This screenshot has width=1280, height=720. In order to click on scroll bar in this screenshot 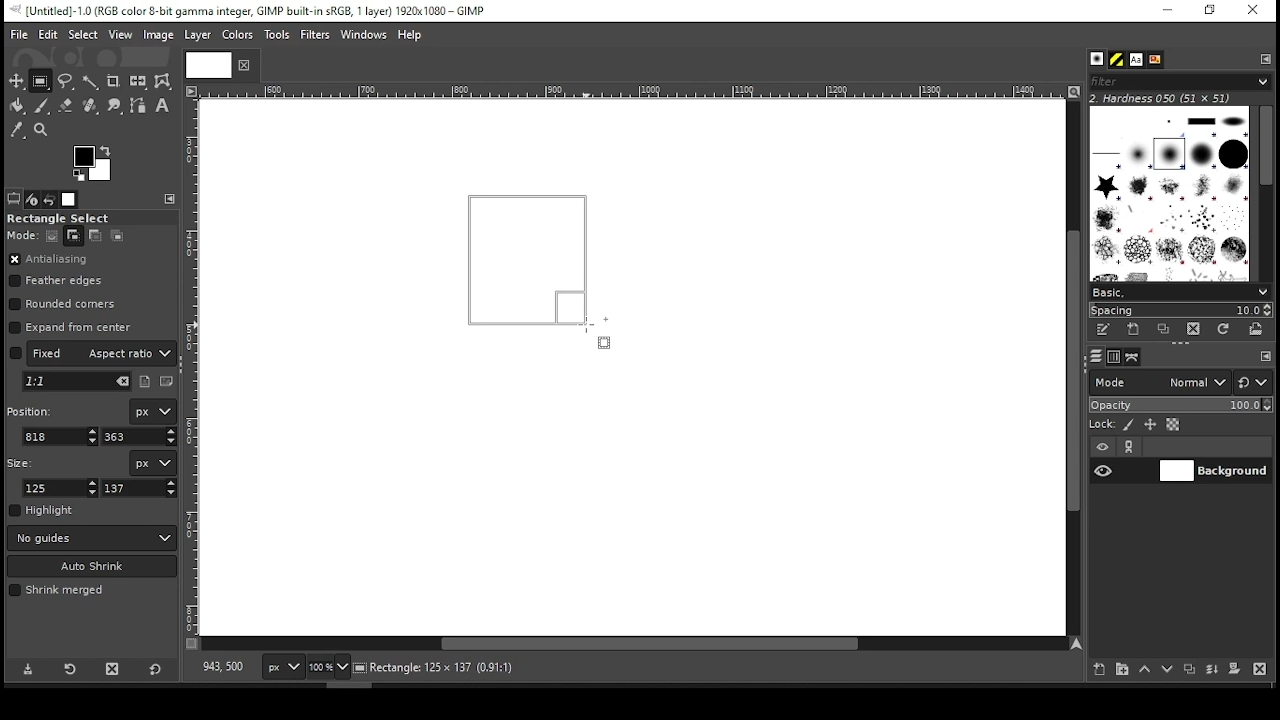, I will do `click(634, 645)`.